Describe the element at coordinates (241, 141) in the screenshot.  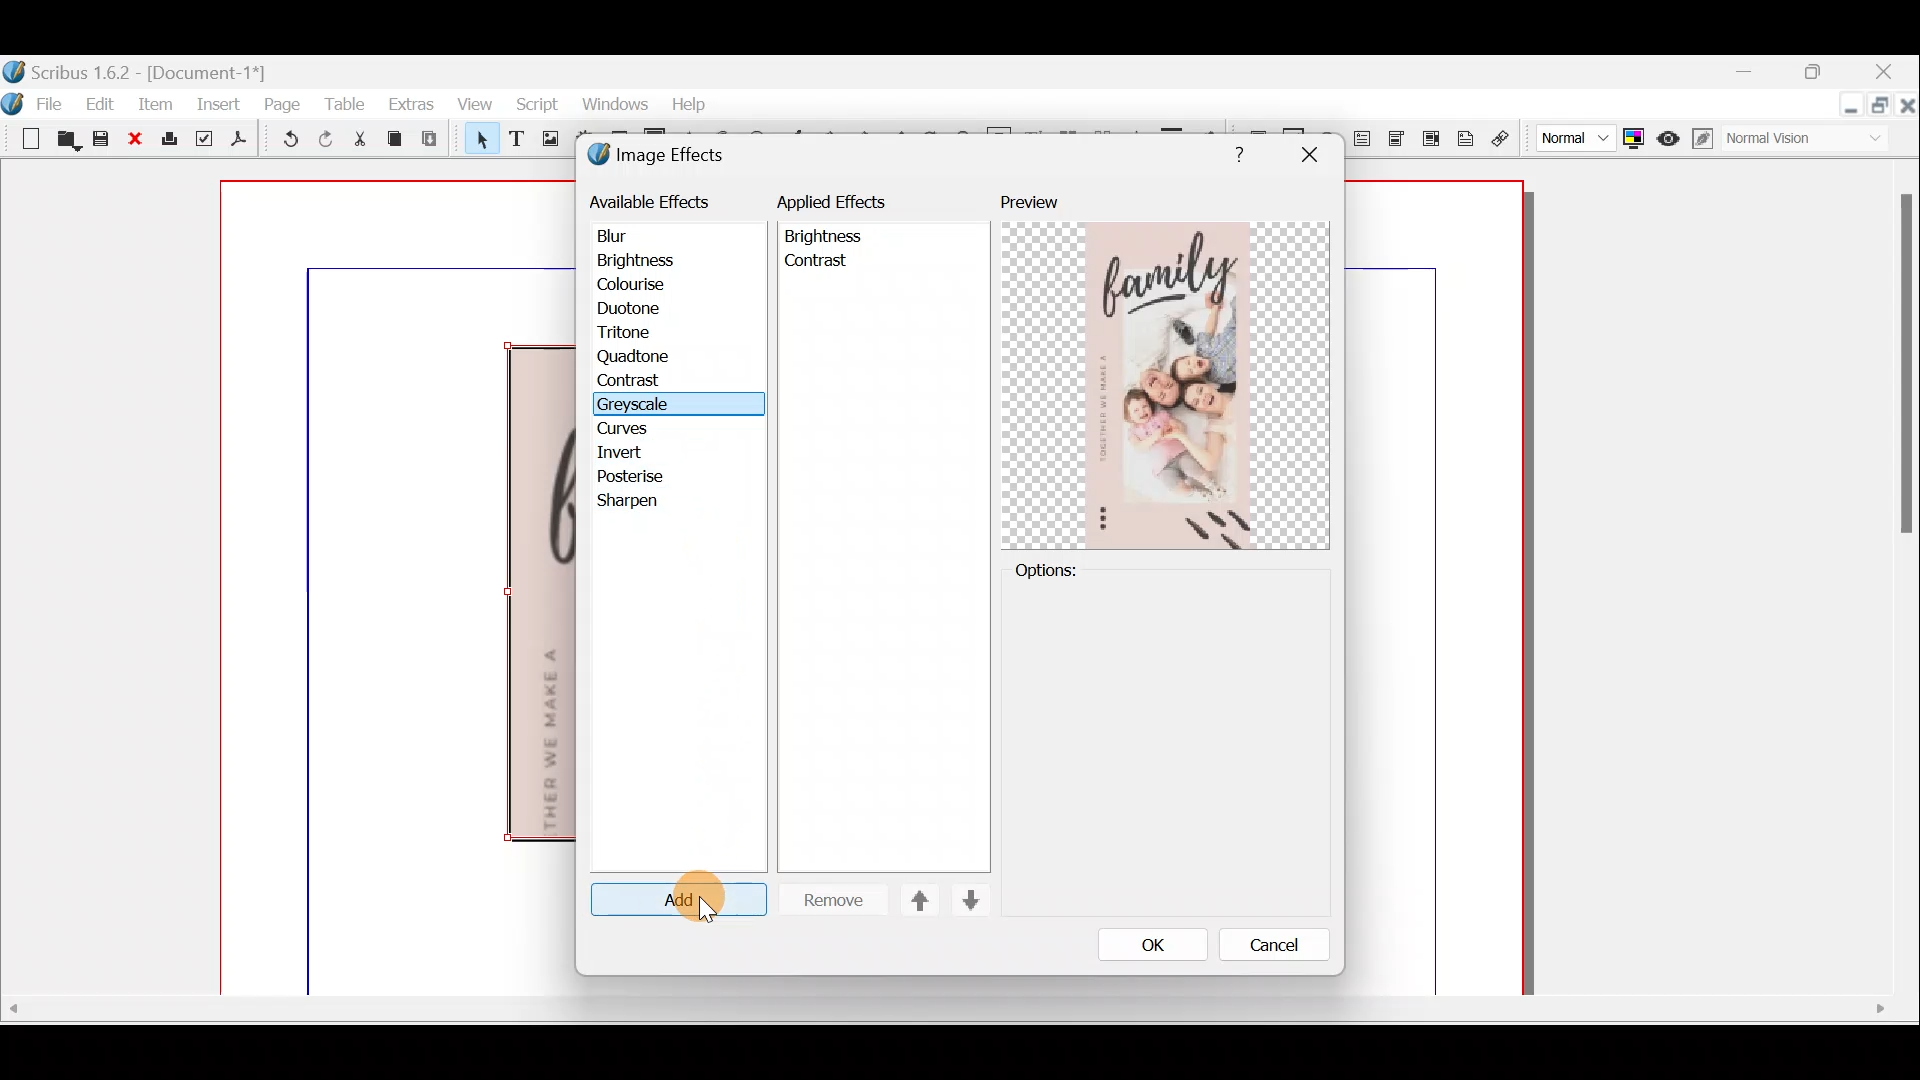
I see `Save as PDF` at that location.